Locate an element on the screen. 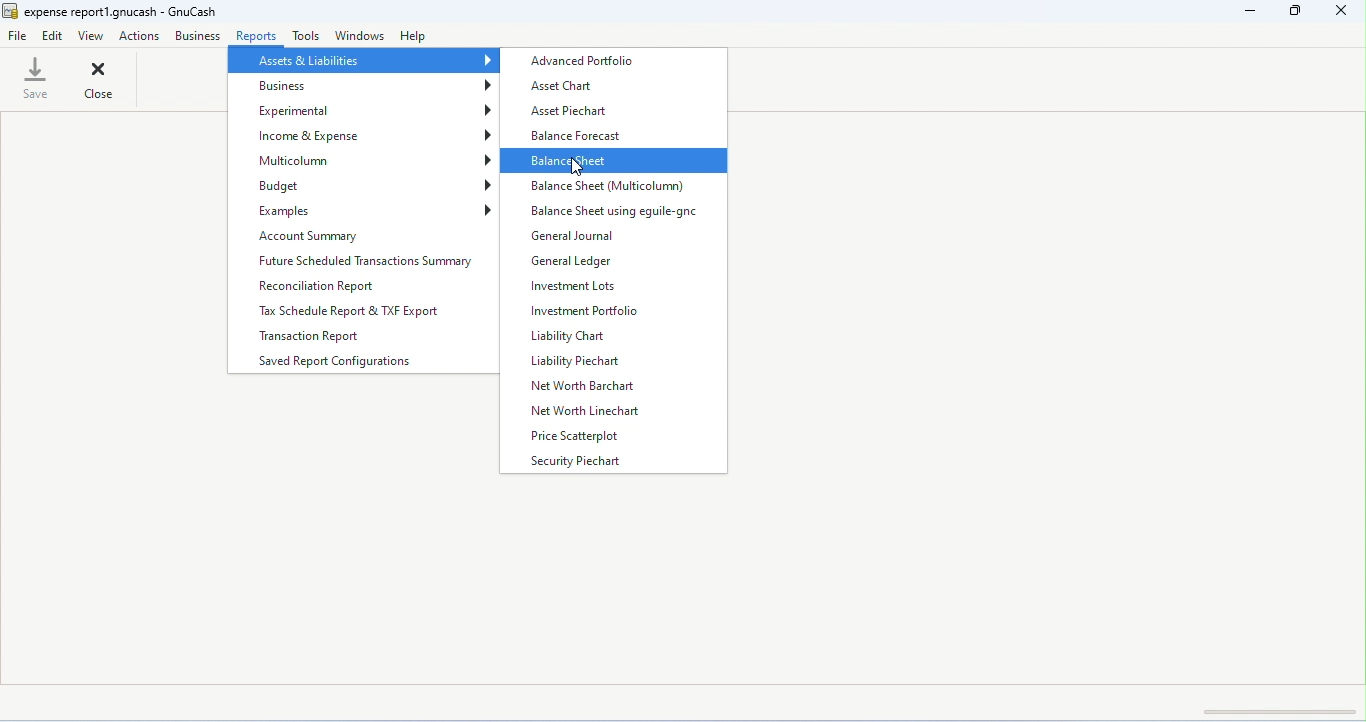 The image size is (1366, 722). balance sheet is located at coordinates (573, 161).